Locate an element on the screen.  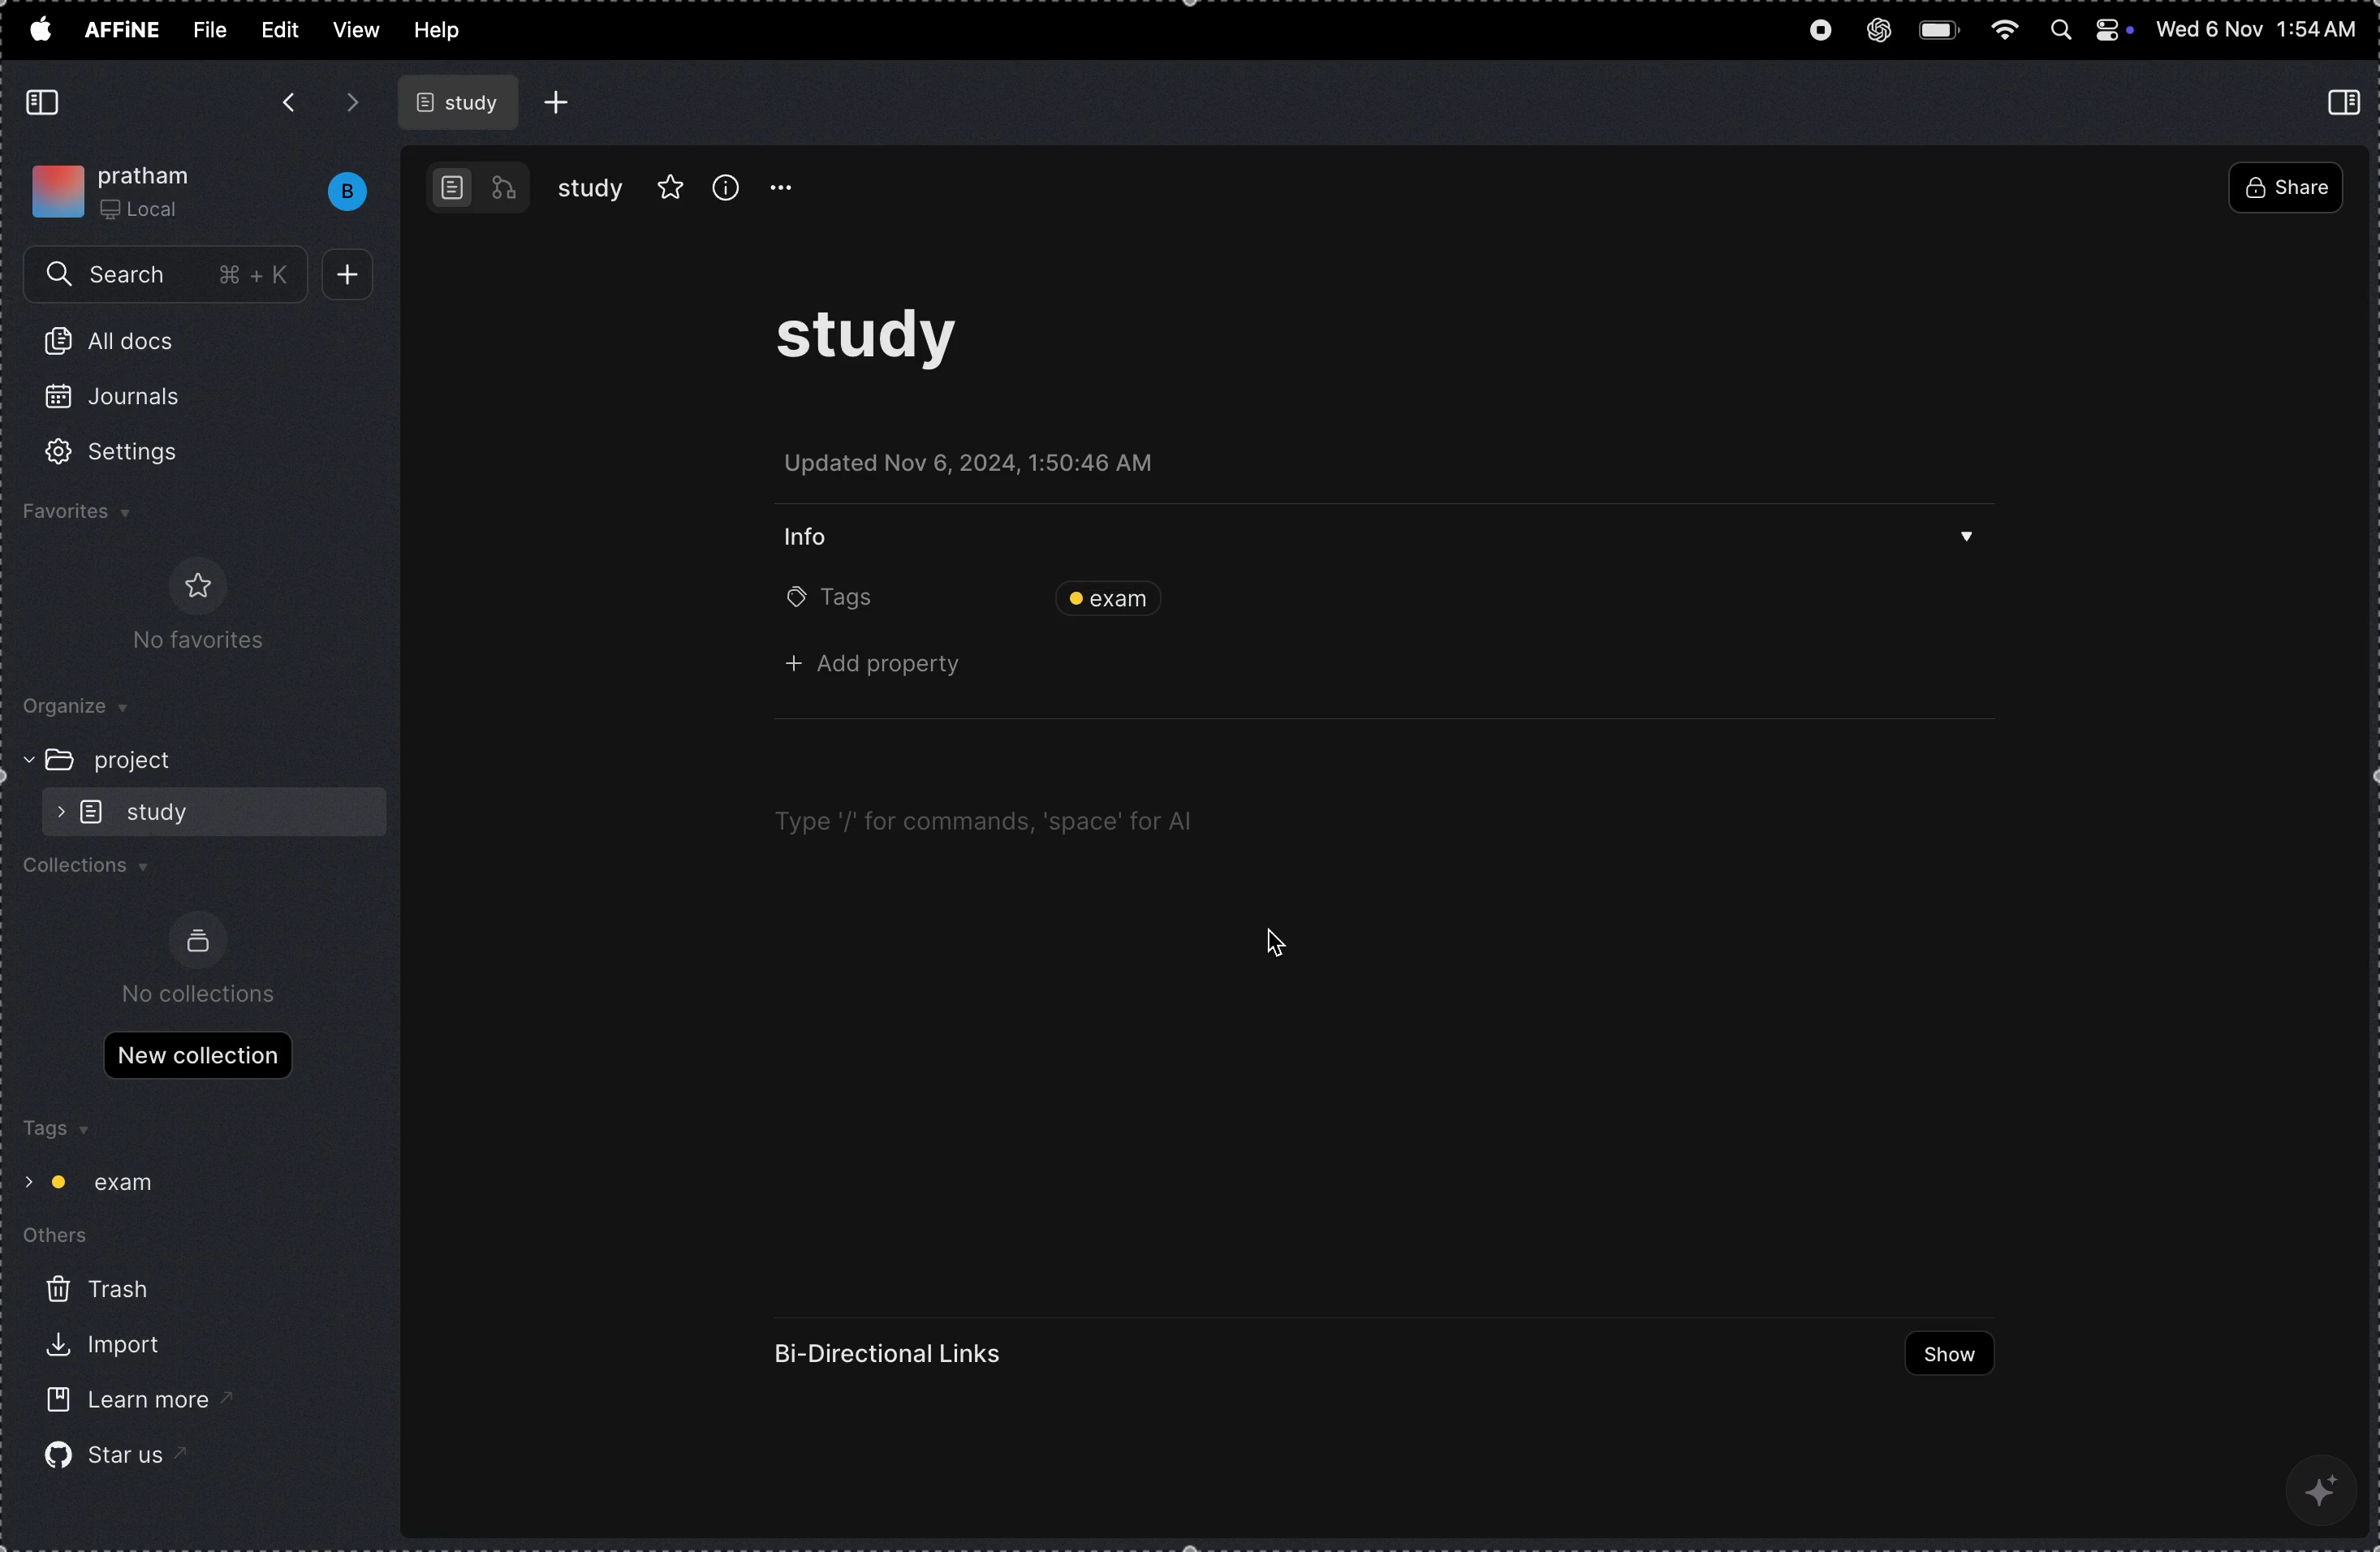
work bench is located at coordinates (479, 186).